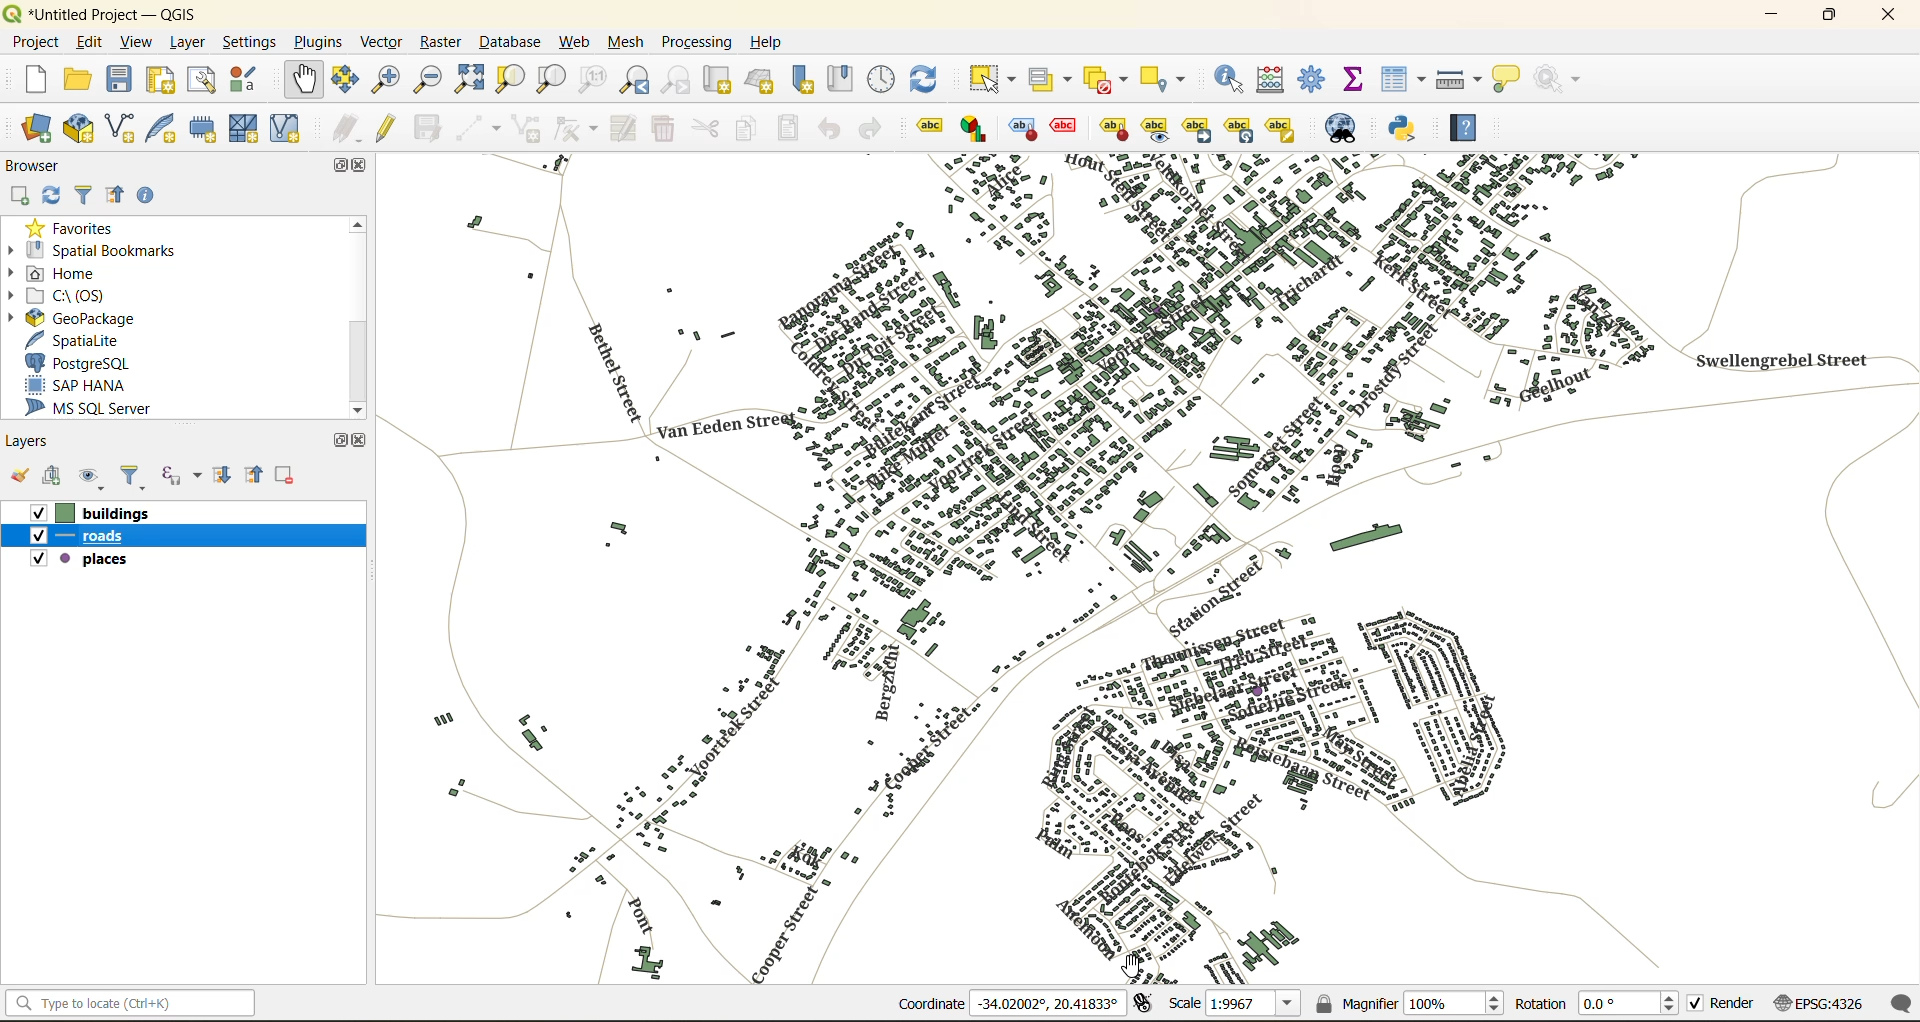 This screenshot has width=1920, height=1022. What do you see at coordinates (1280, 129) in the screenshot?
I see `change label properties` at bounding box center [1280, 129].